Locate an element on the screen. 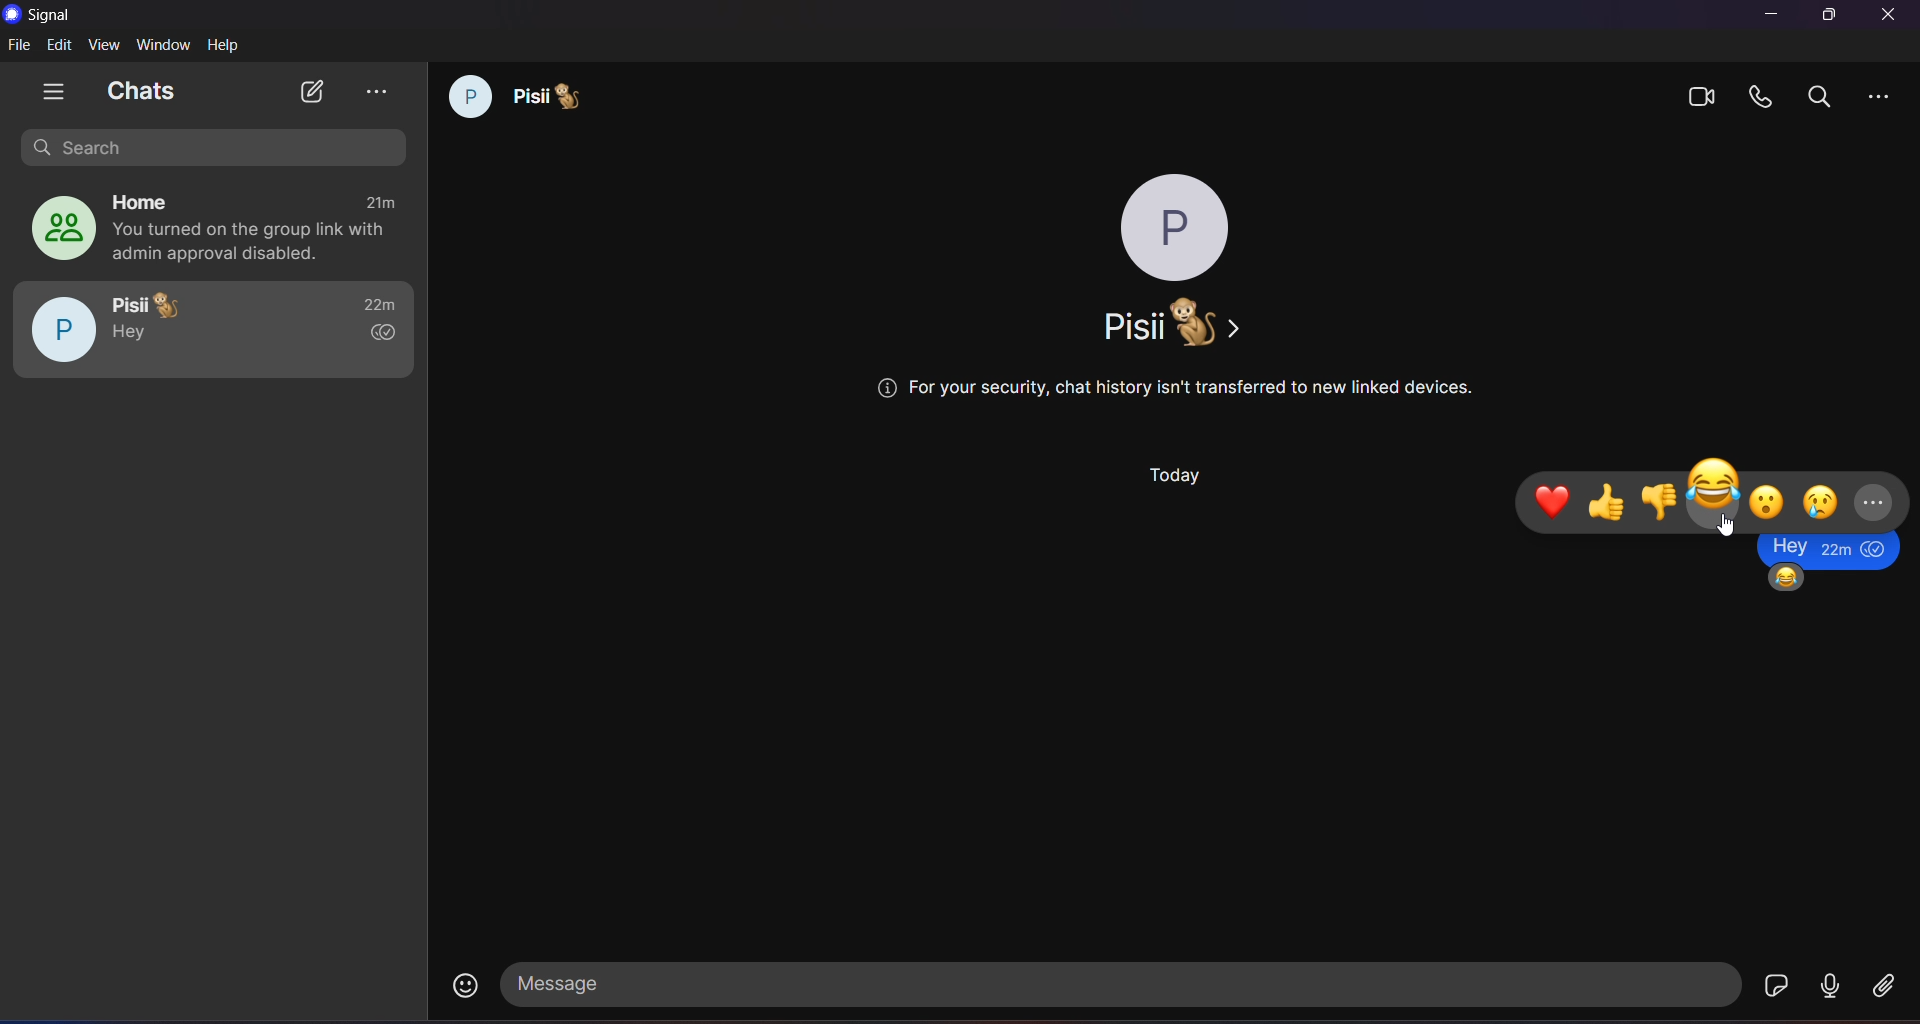 The image size is (1920, 1024). chats is located at coordinates (143, 90).